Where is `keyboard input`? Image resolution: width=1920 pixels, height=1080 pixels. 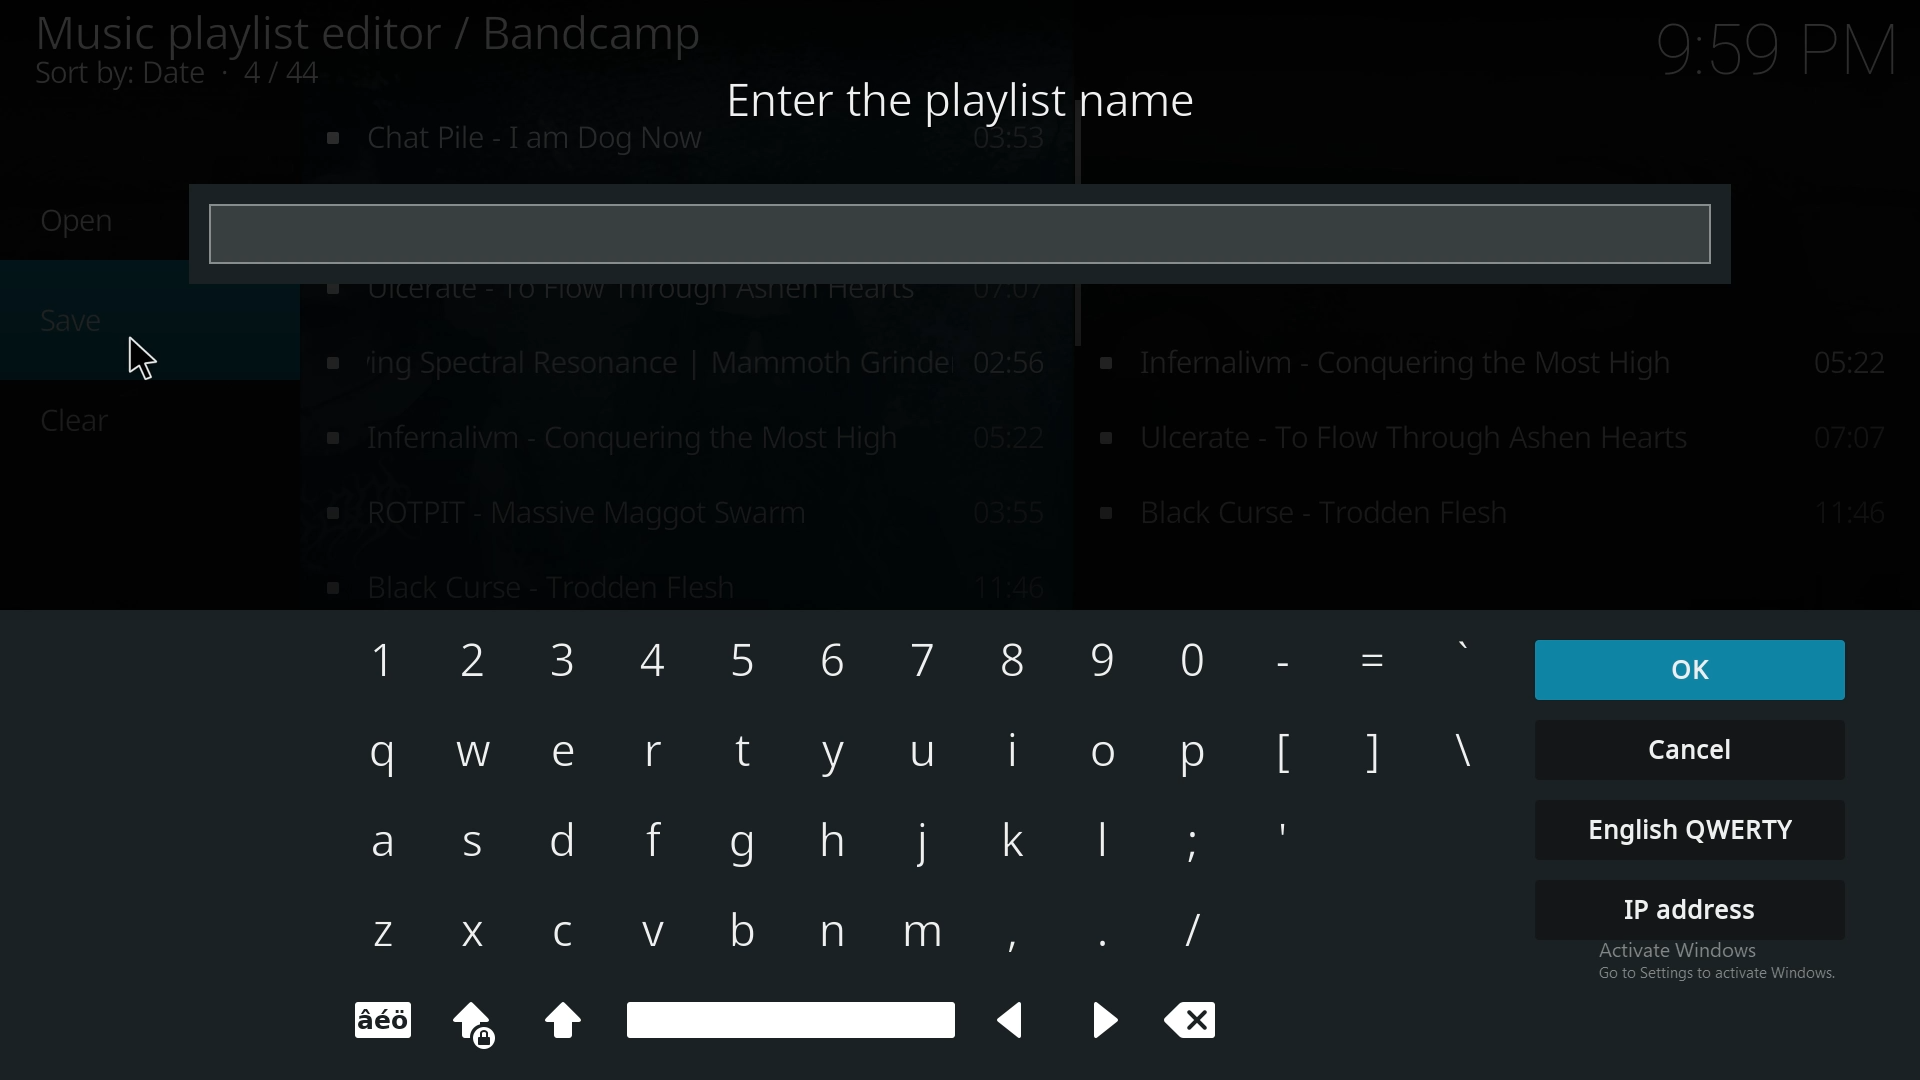
keyboard input is located at coordinates (831, 660).